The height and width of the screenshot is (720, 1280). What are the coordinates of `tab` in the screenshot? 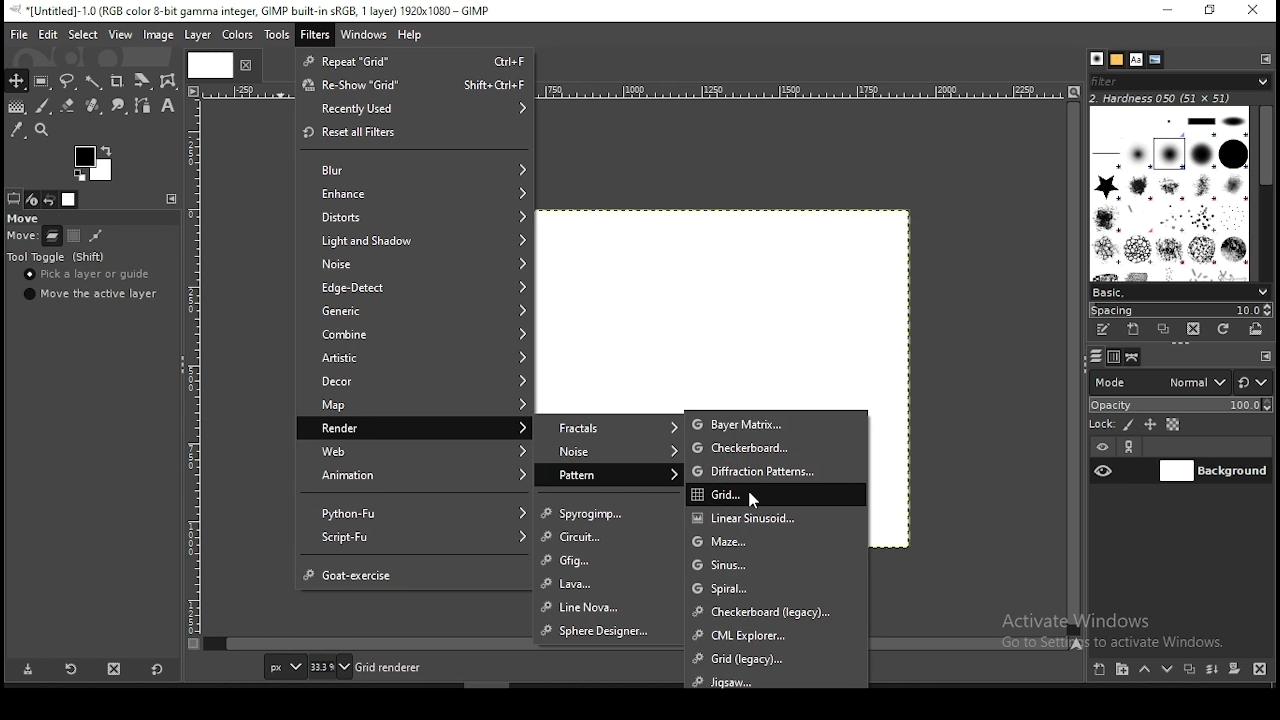 It's located at (208, 64).